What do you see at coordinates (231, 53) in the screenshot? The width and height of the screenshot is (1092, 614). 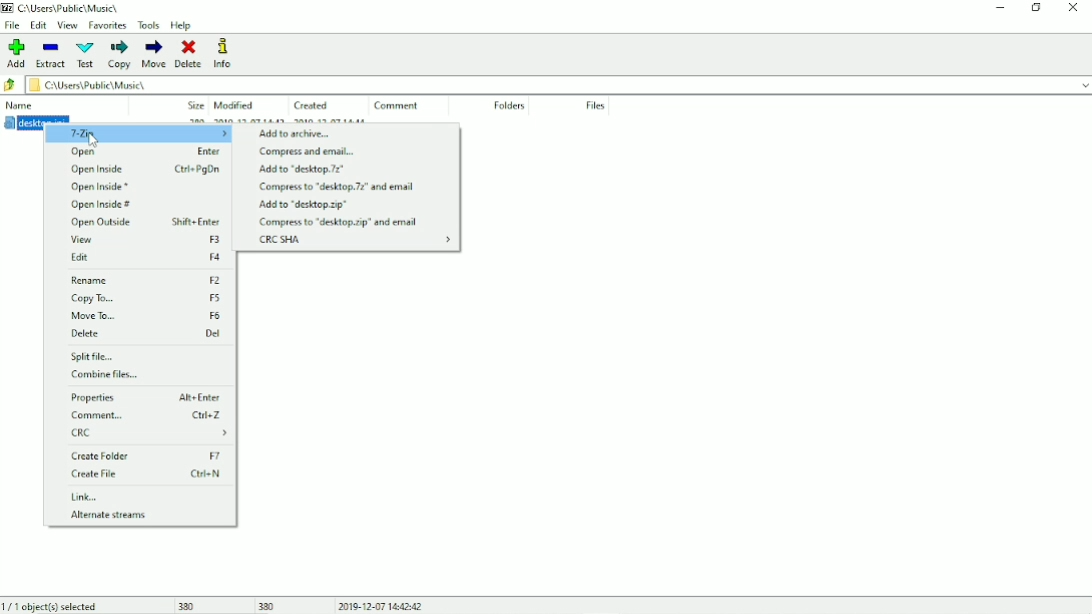 I see `Info` at bounding box center [231, 53].